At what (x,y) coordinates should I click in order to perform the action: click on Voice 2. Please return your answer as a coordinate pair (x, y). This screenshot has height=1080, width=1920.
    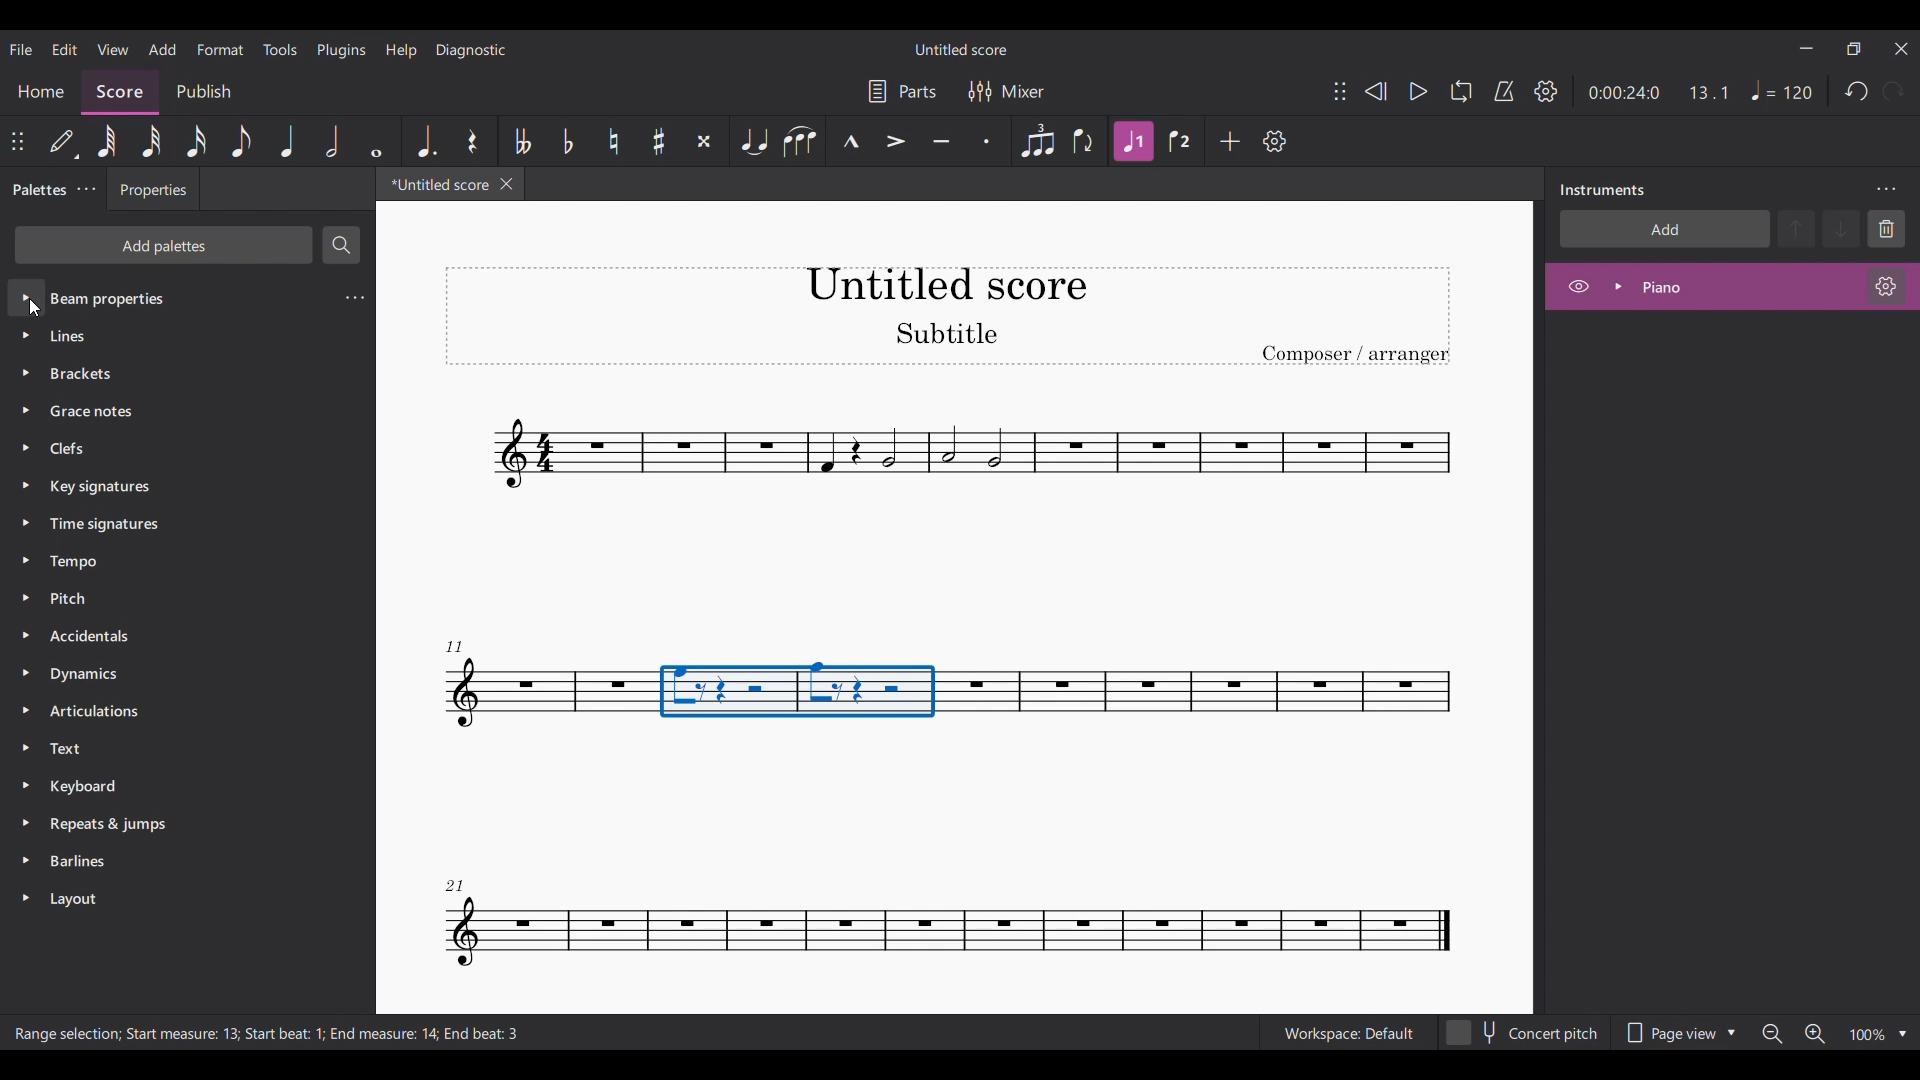
    Looking at the image, I should click on (1179, 141).